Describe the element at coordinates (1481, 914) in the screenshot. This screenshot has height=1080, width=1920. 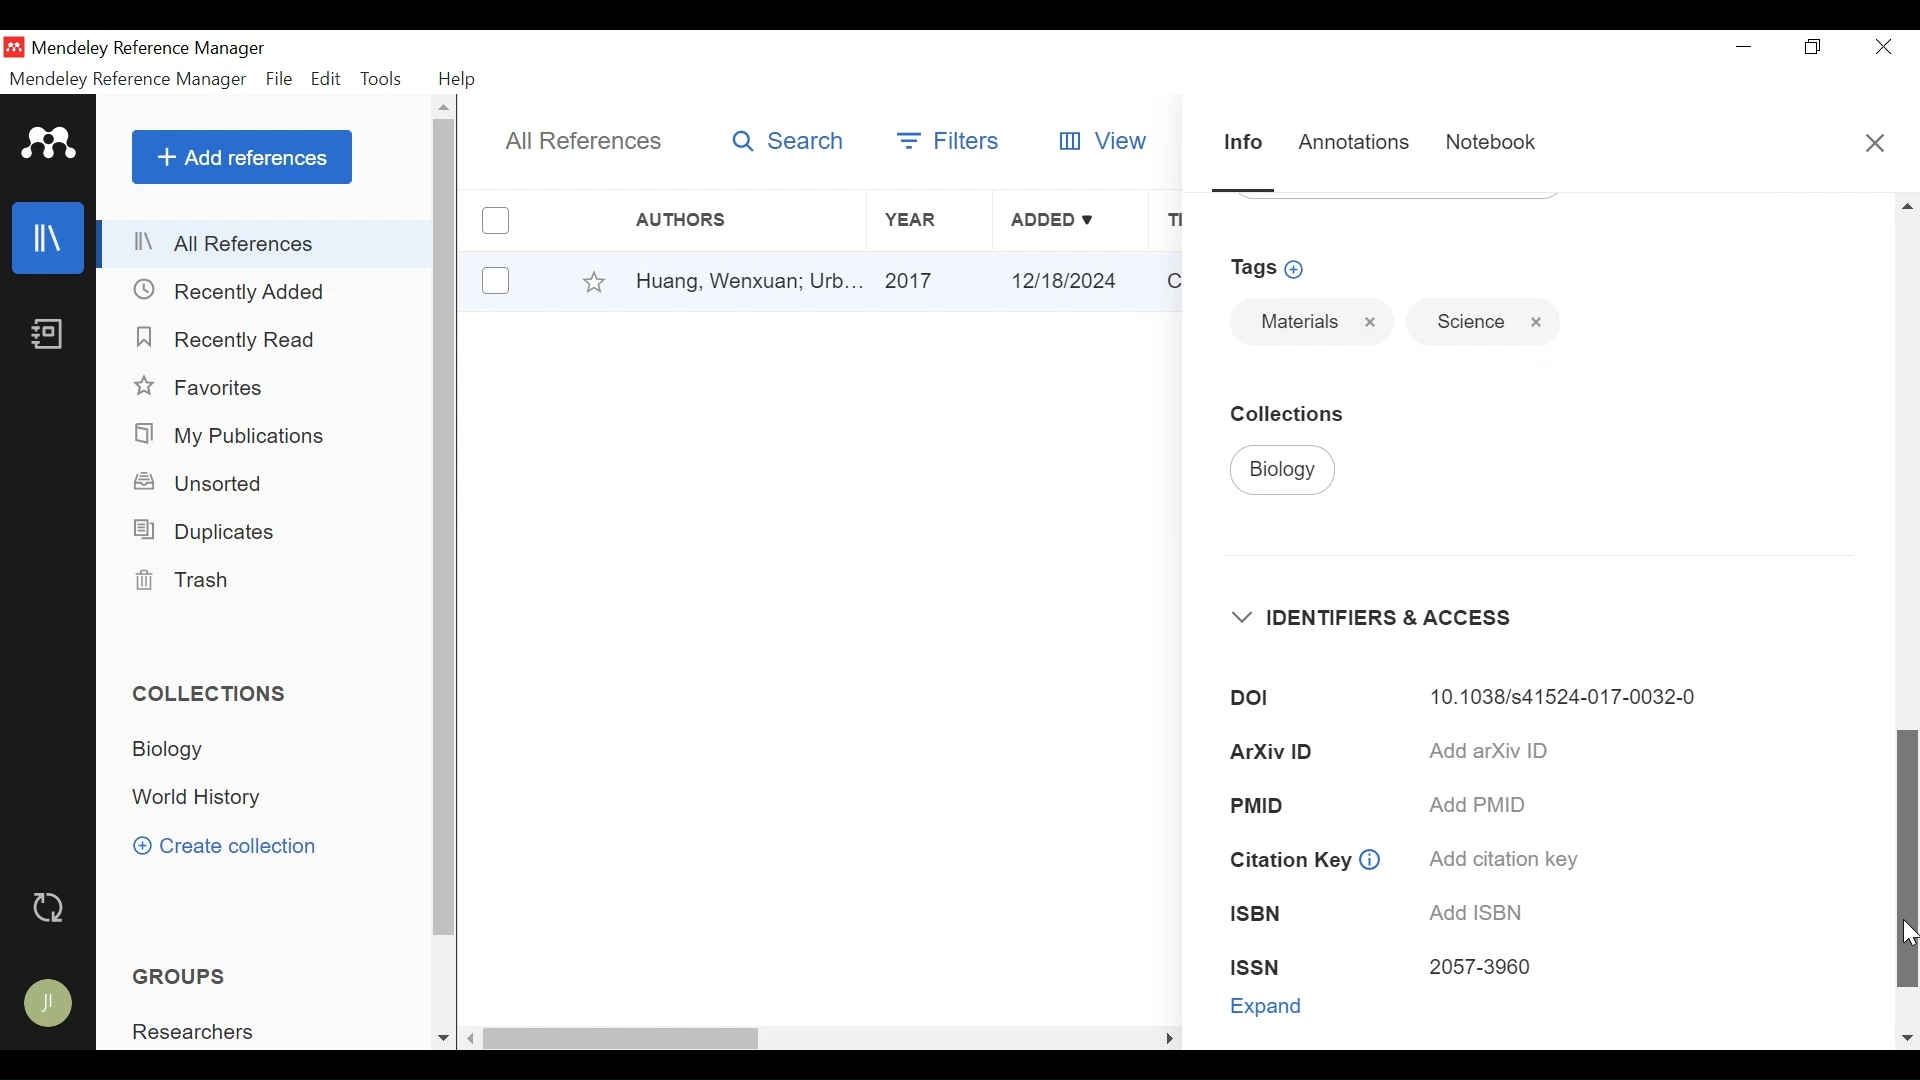
I see `Add ISBN` at that location.